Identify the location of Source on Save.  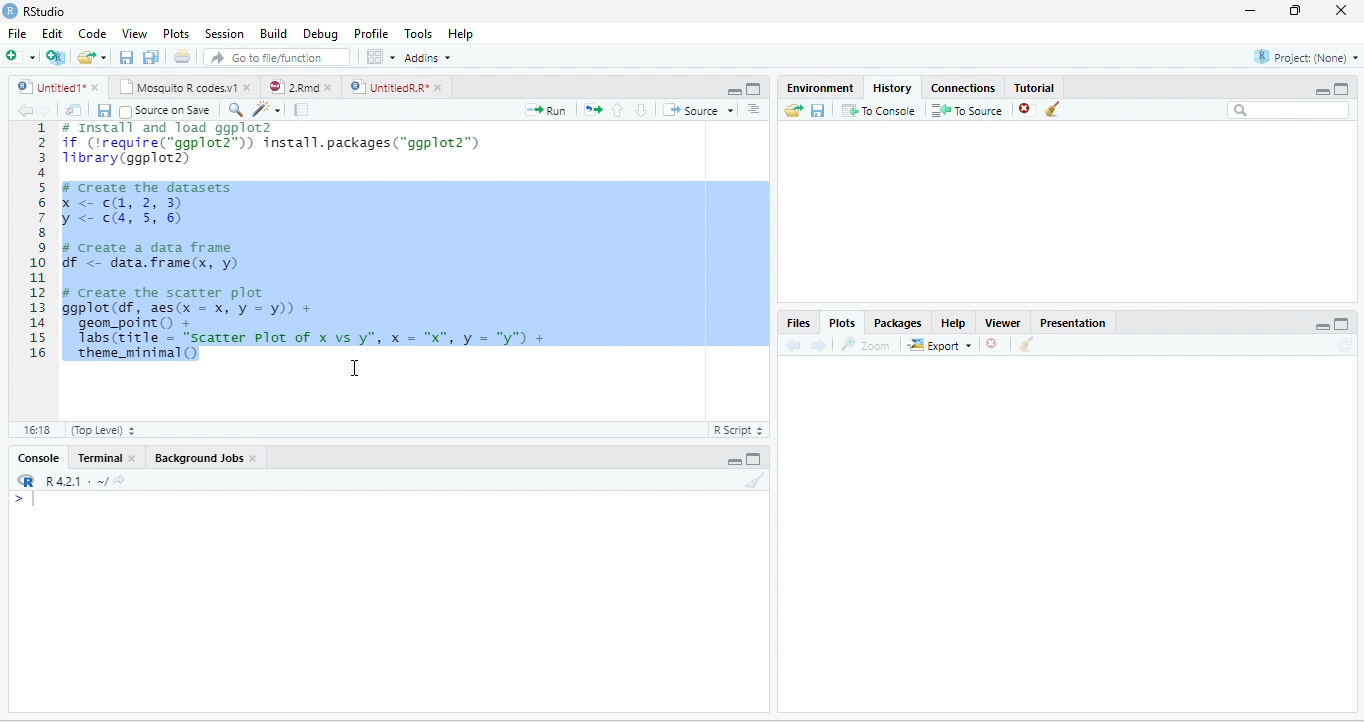
(166, 112).